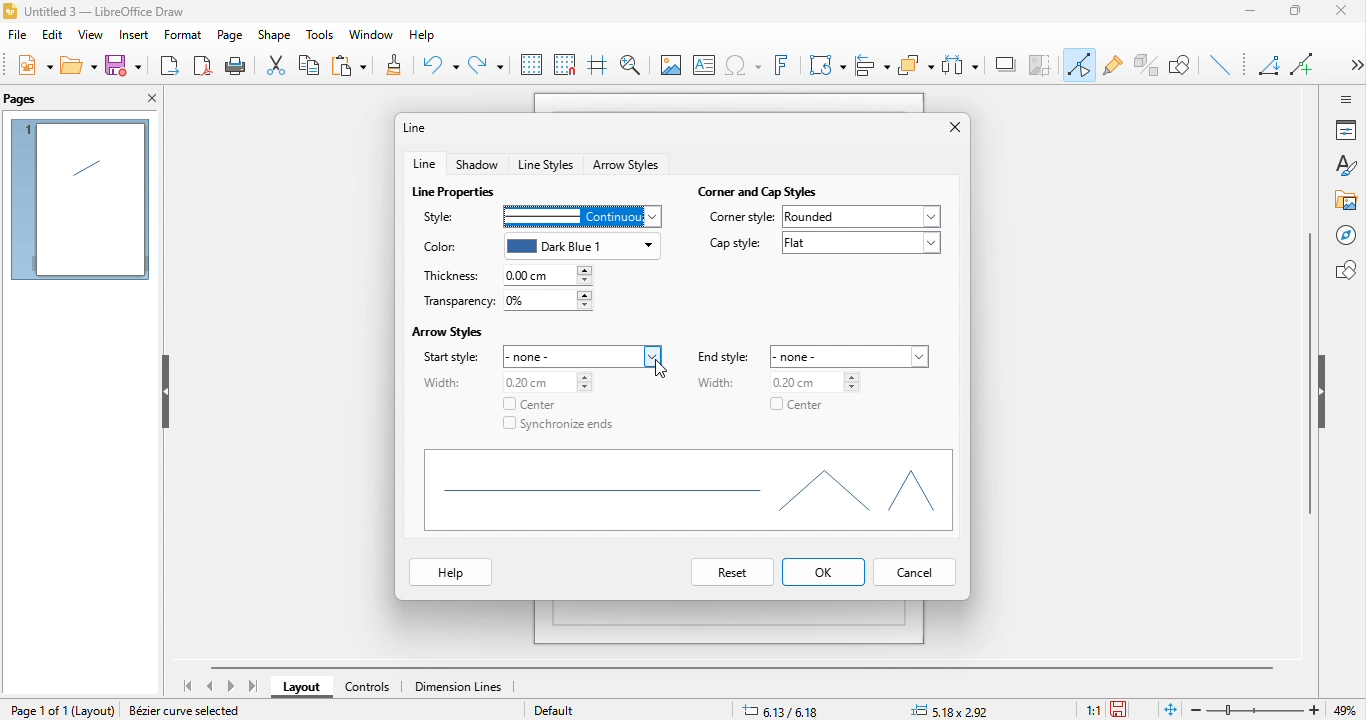  Describe the element at coordinates (276, 66) in the screenshot. I see `cut` at that location.